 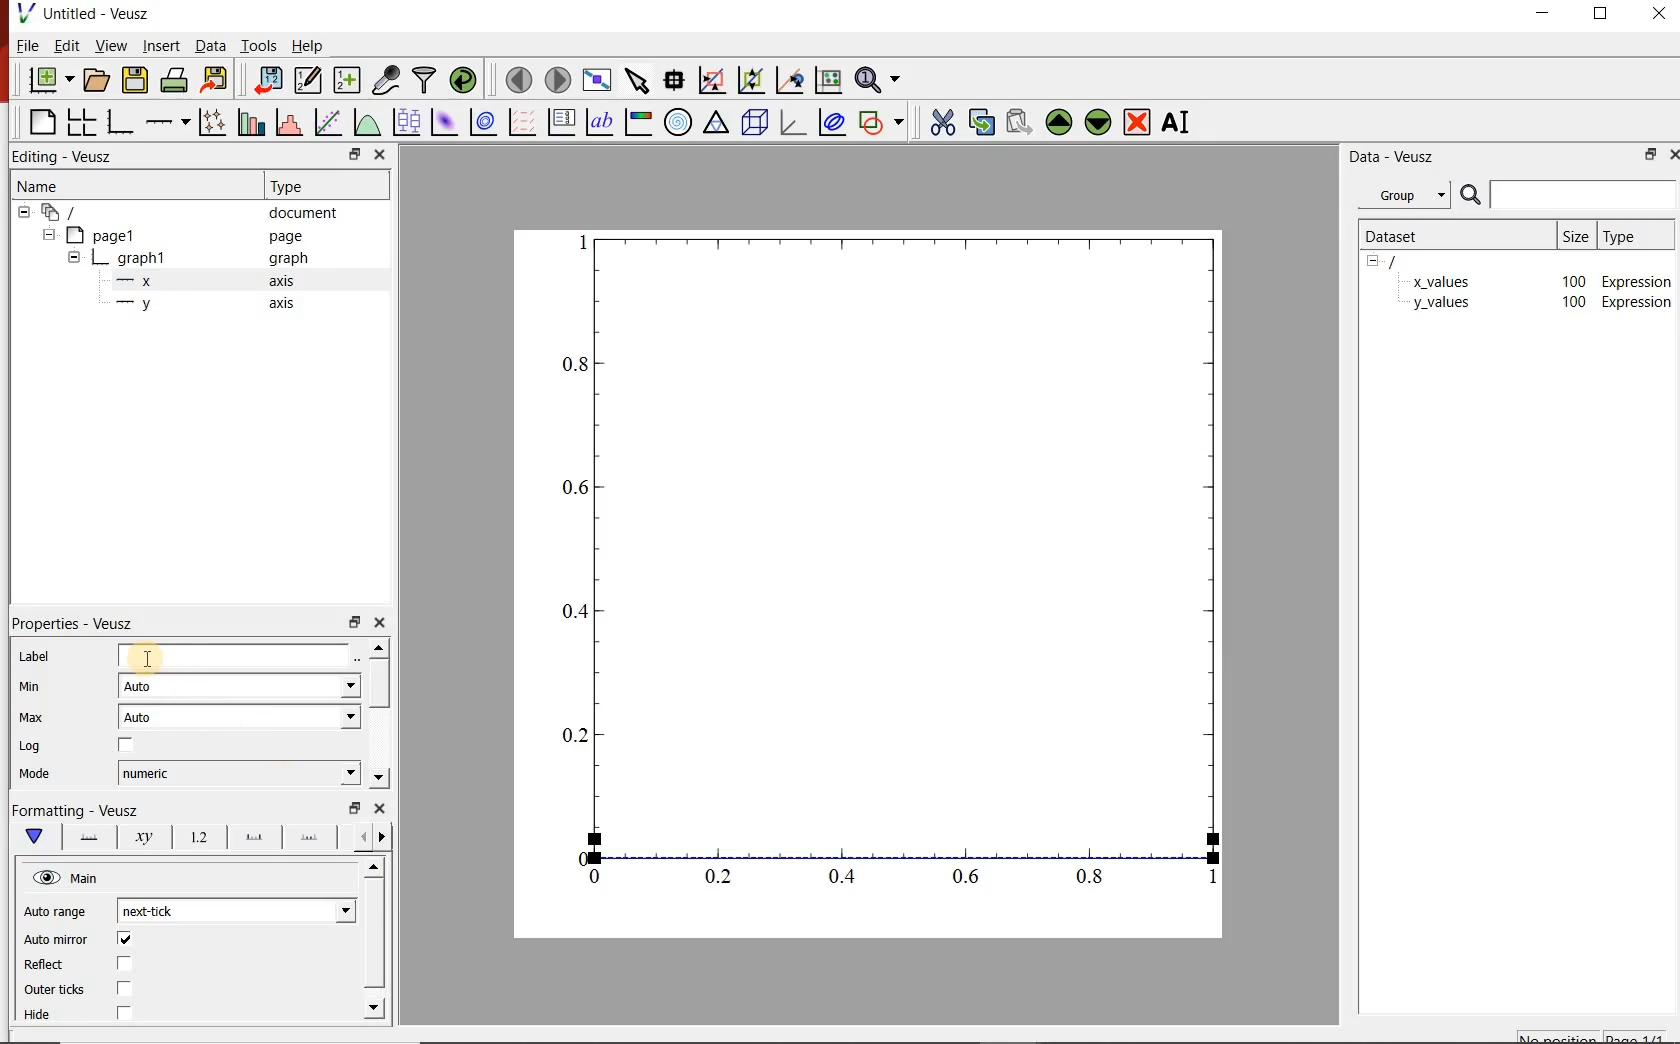 What do you see at coordinates (136, 79) in the screenshot?
I see `save` at bounding box center [136, 79].